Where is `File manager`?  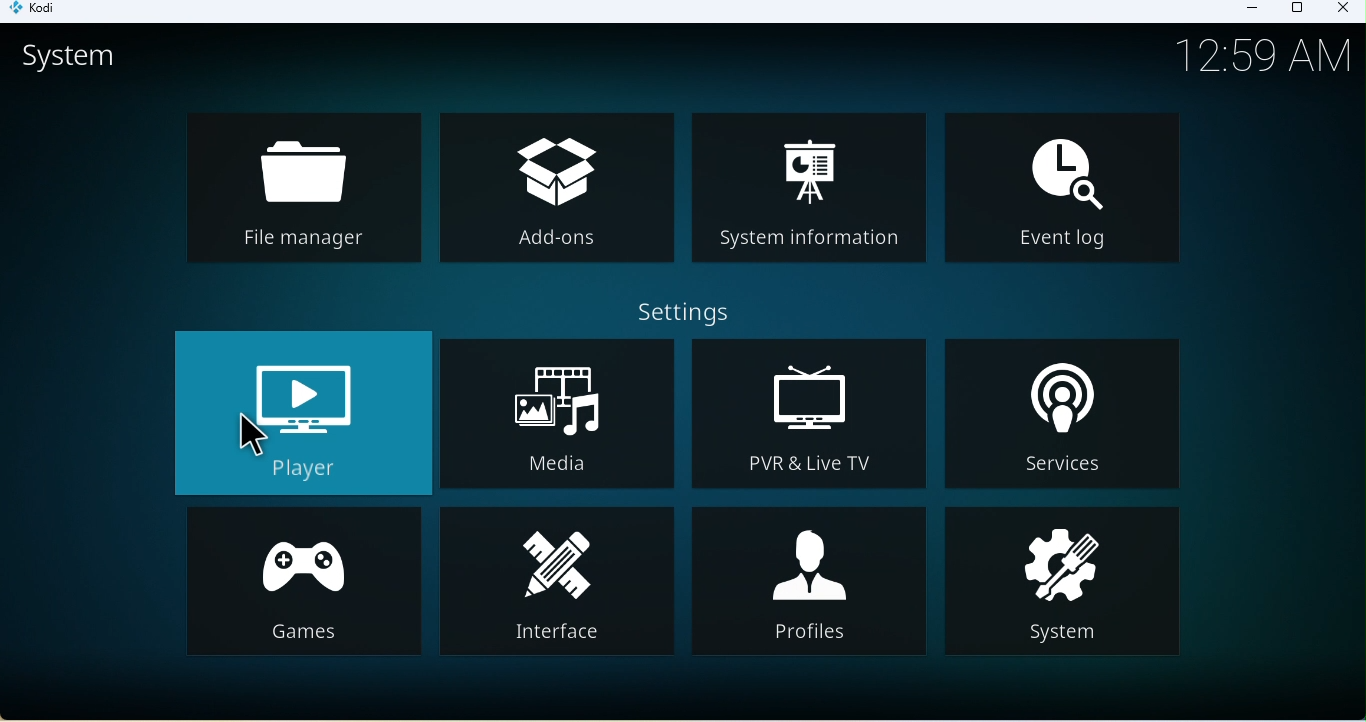 File manager is located at coordinates (304, 188).